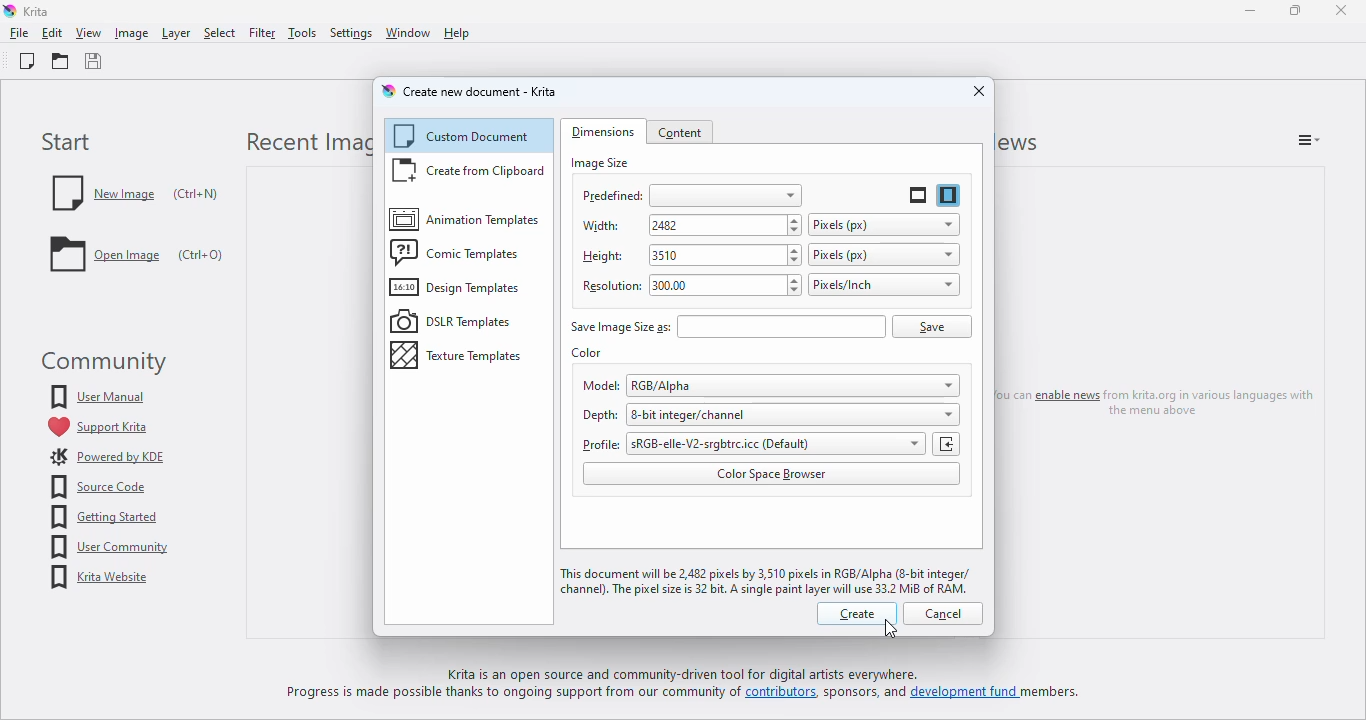 This screenshot has height=720, width=1366. I want to click on image, so click(131, 33).